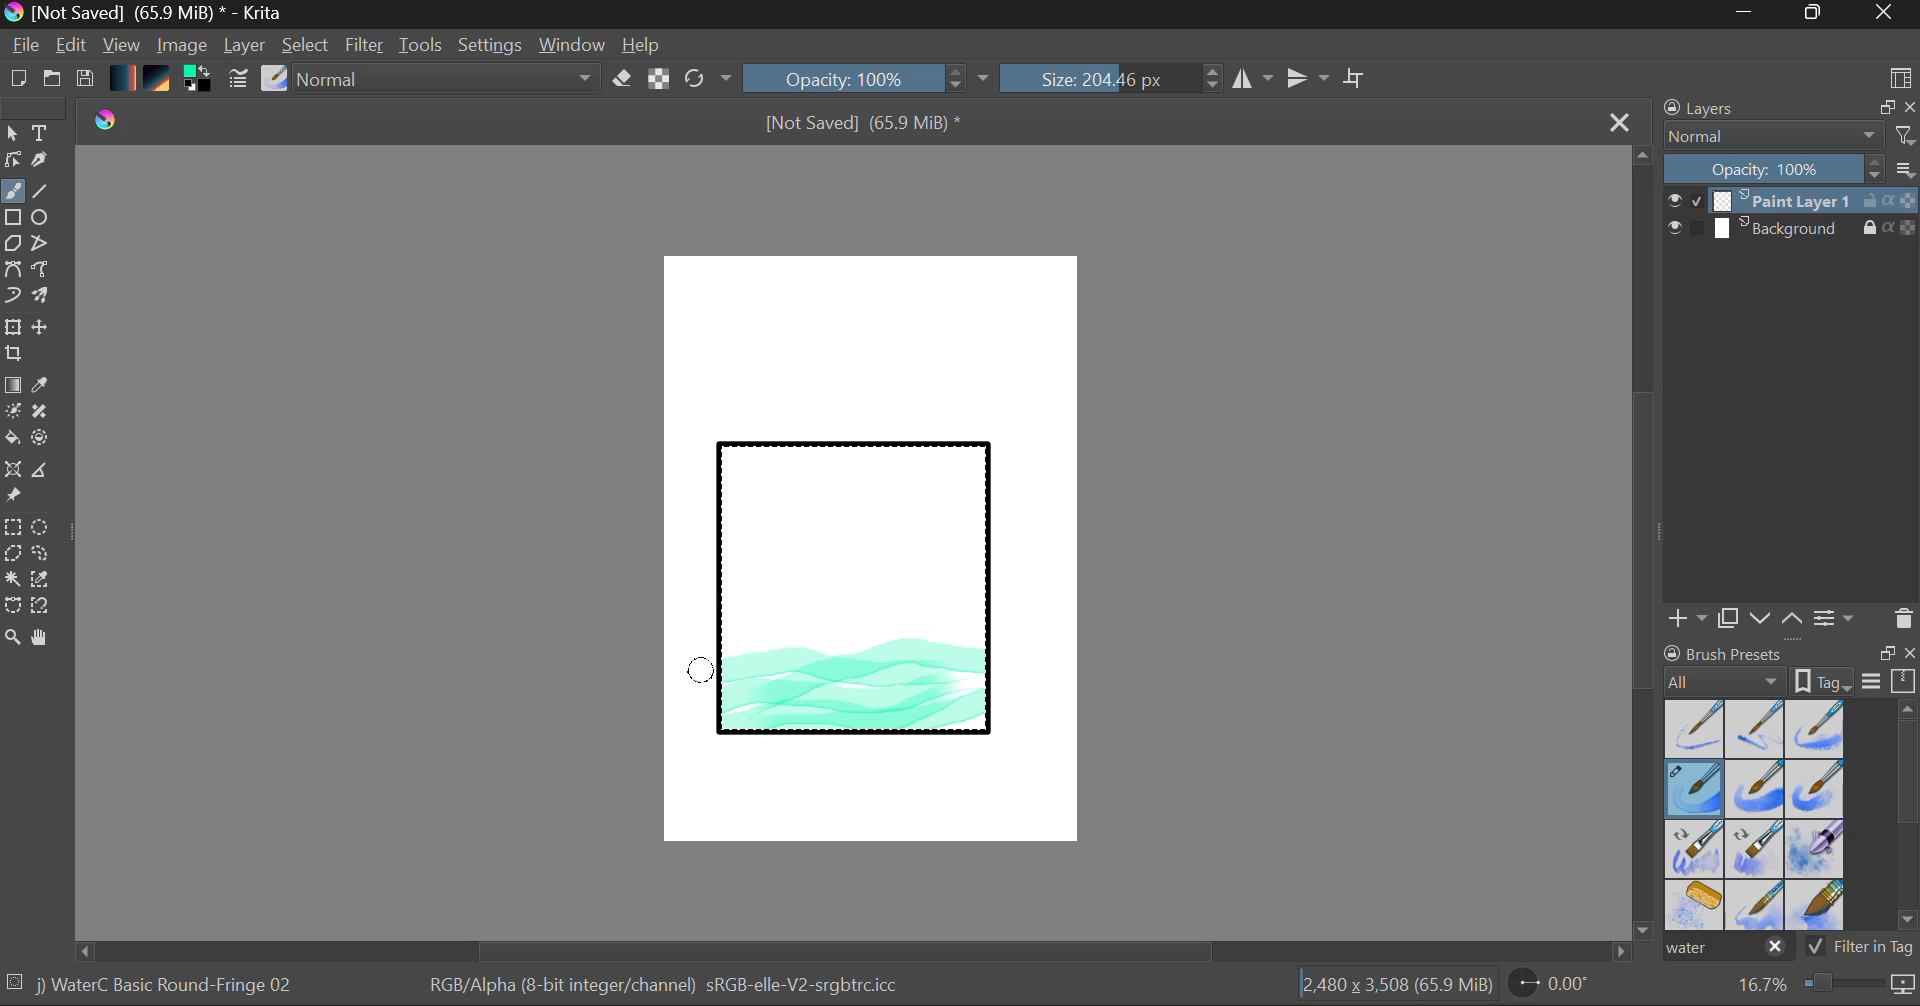 The width and height of the screenshot is (1920, 1006). Describe the element at coordinates (1357, 78) in the screenshot. I see `Crop` at that location.